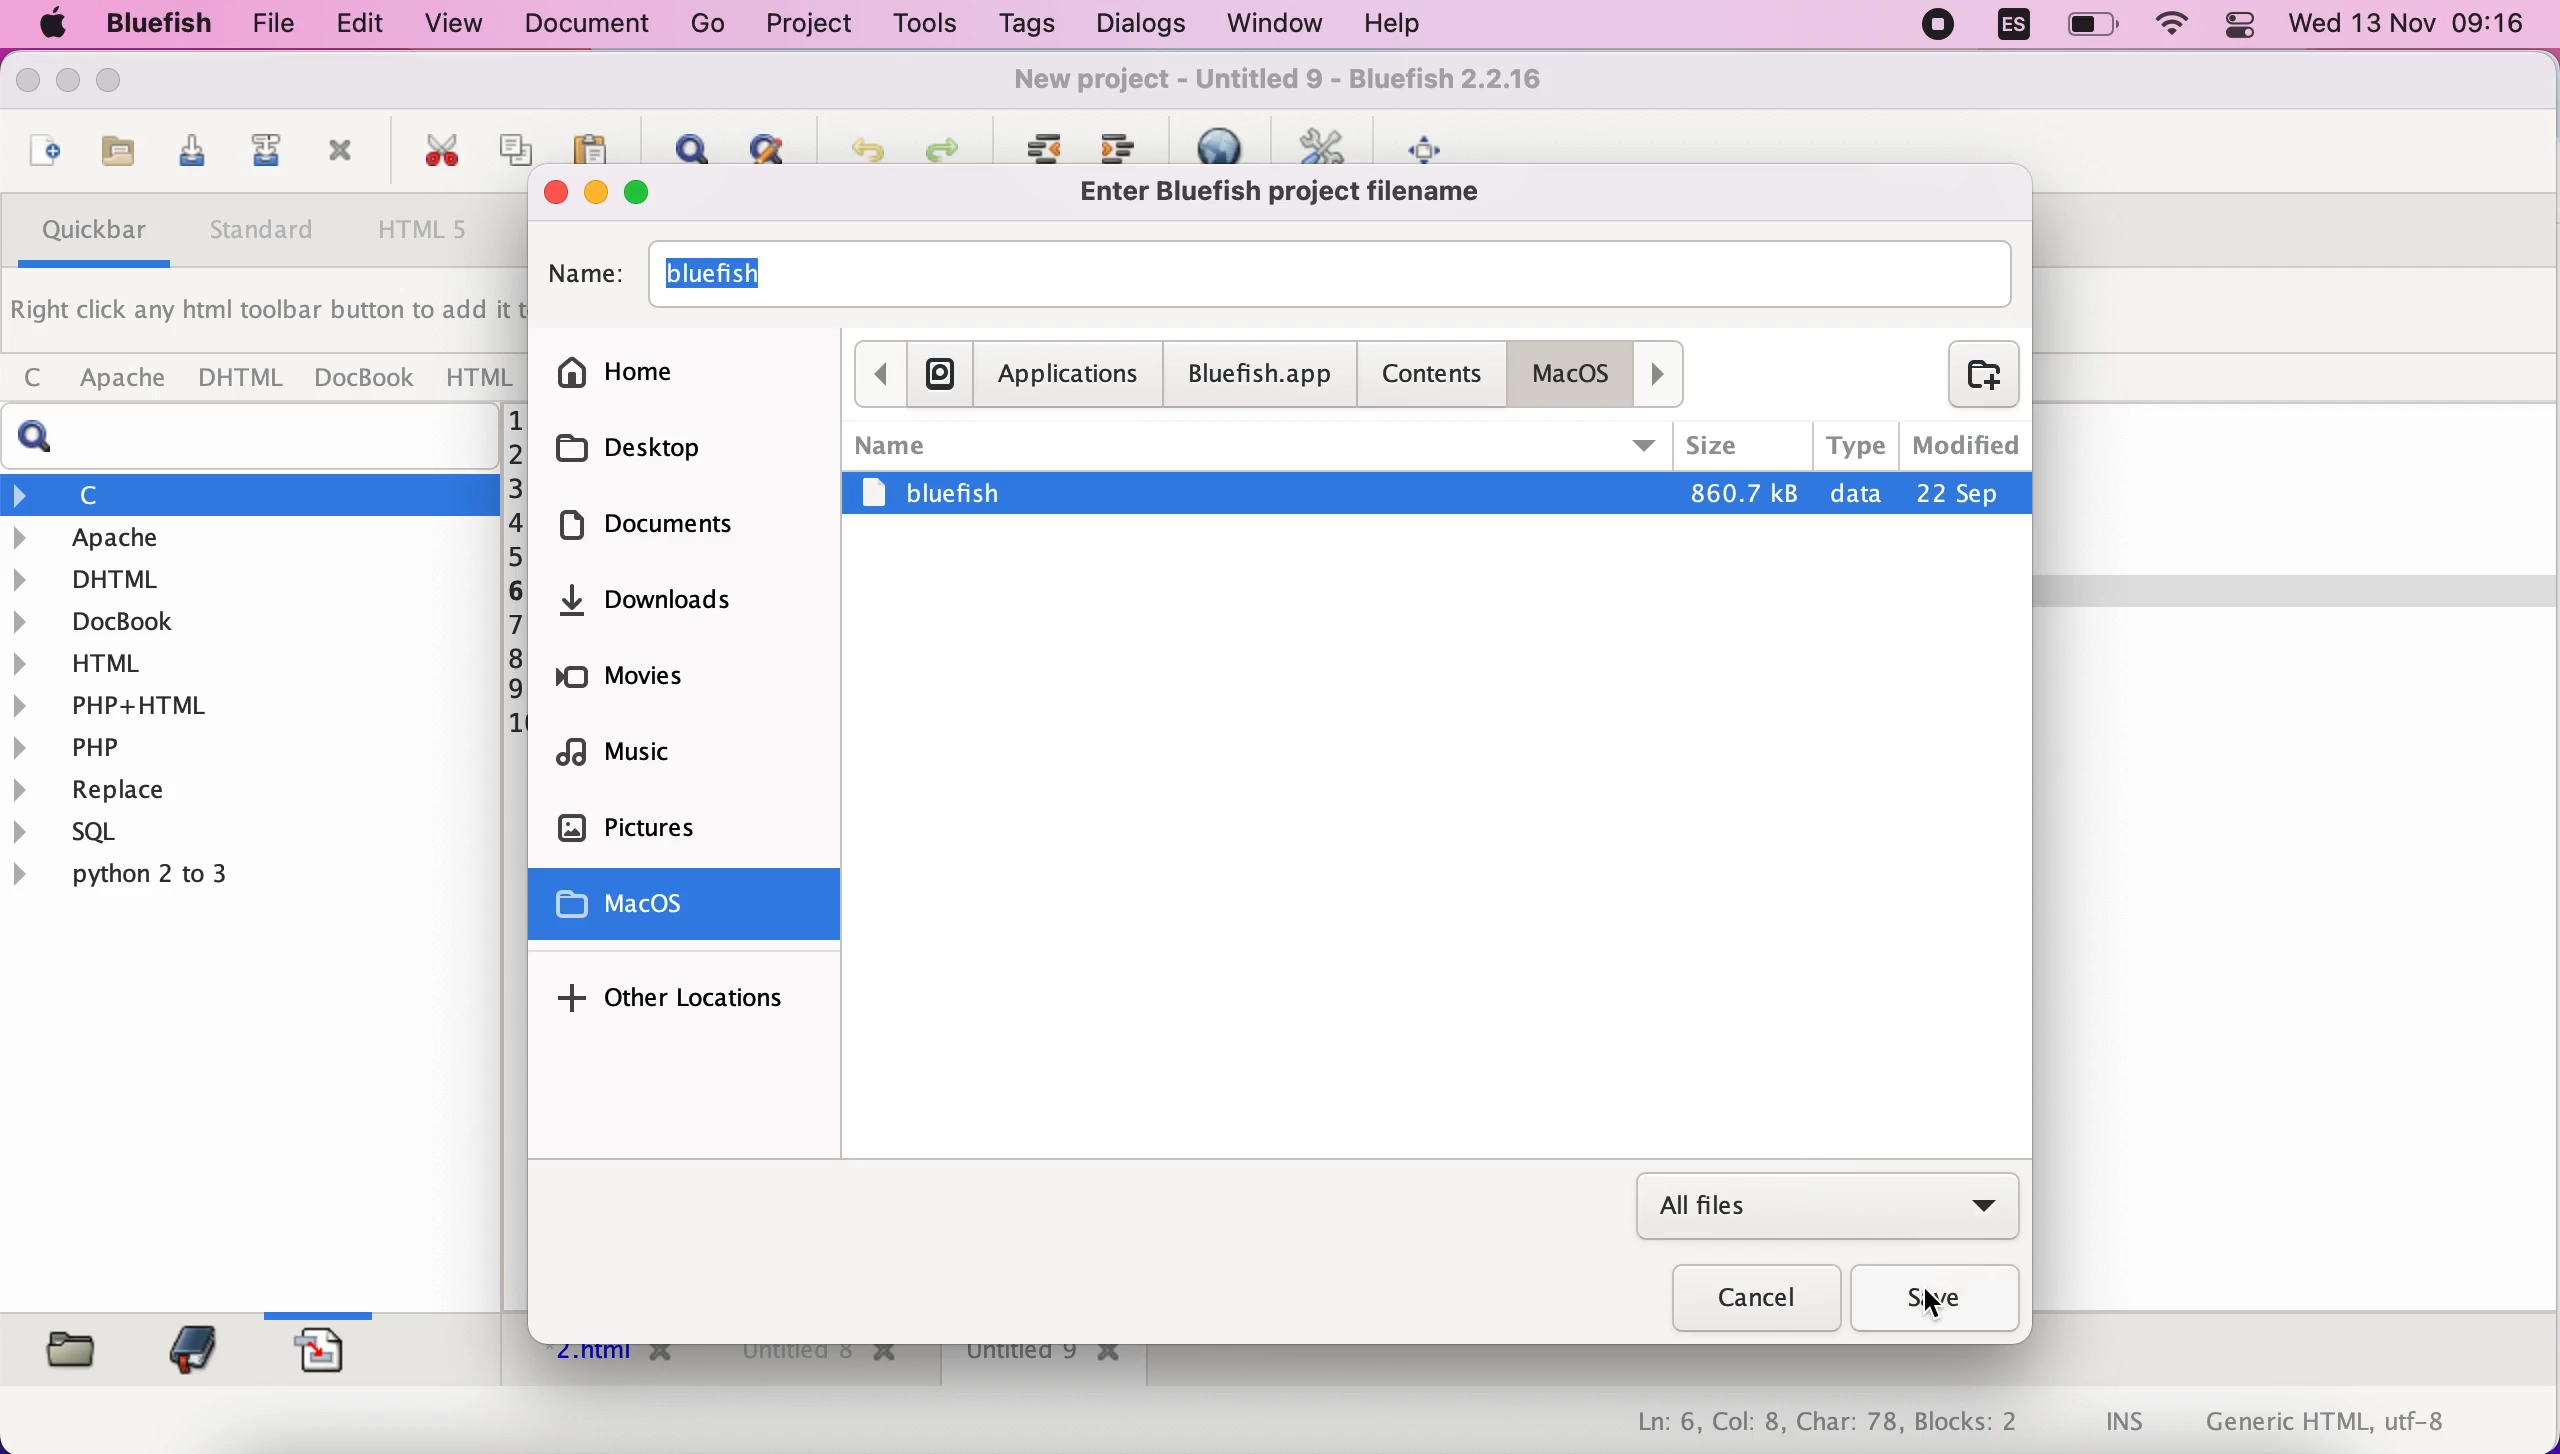 The height and width of the screenshot is (1454, 2560). I want to click on recording stopped, so click(1933, 27).